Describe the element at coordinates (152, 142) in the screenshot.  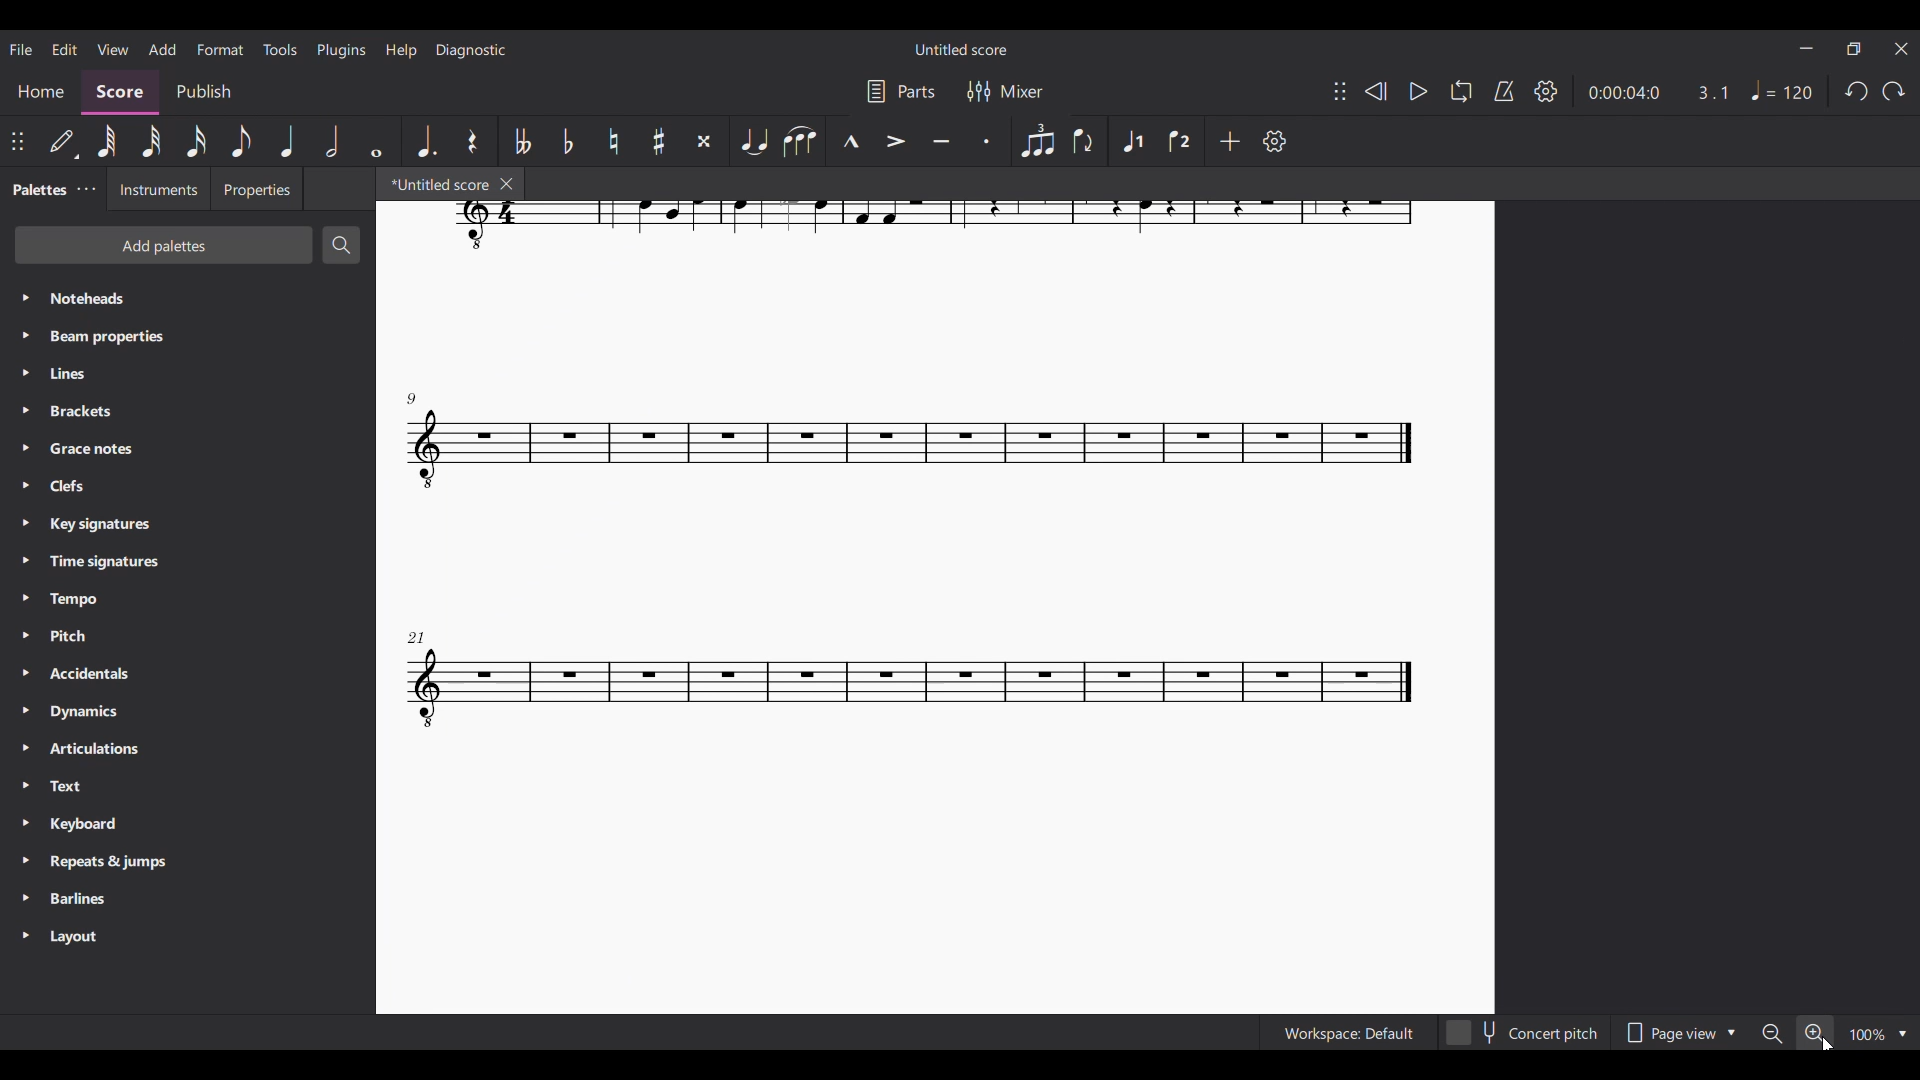
I see `32nd note` at that location.